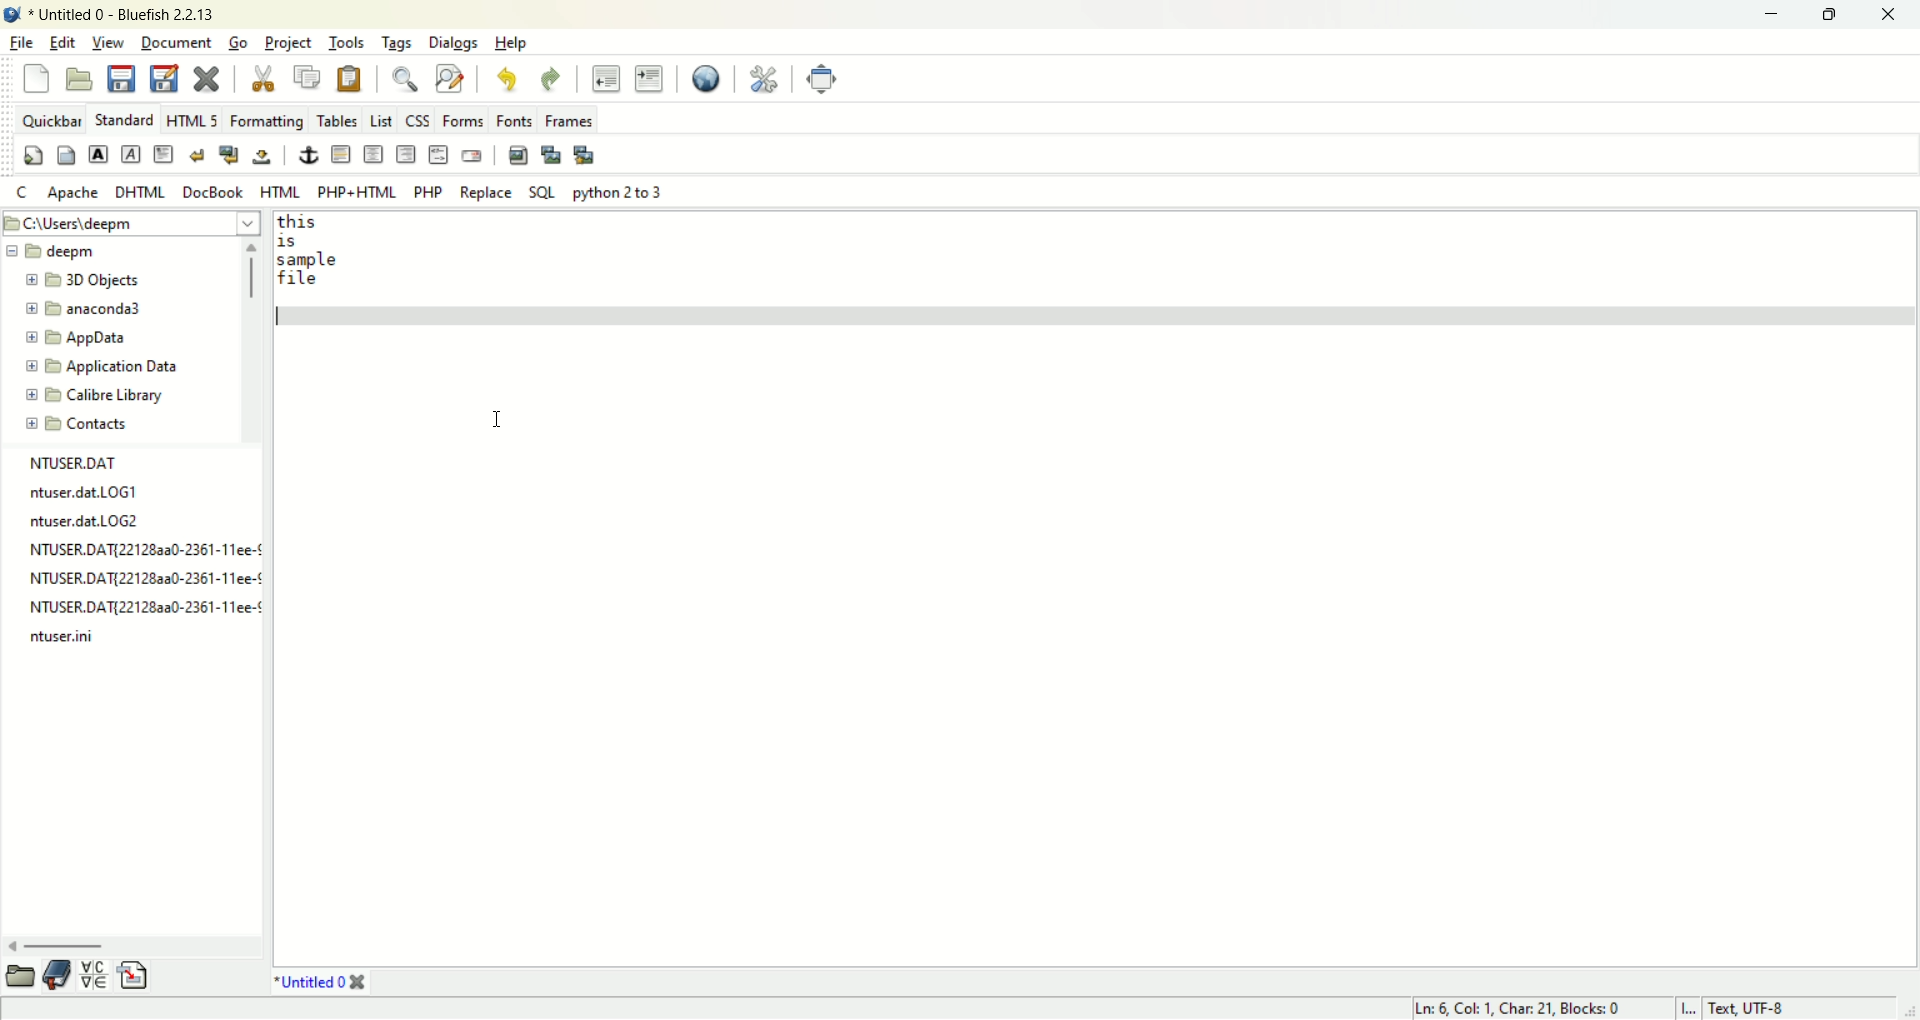 The height and width of the screenshot is (1020, 1920). What do you see at coordinates (109, 42) in the screenshot?
I see `view` at bounding box center [109, 42].